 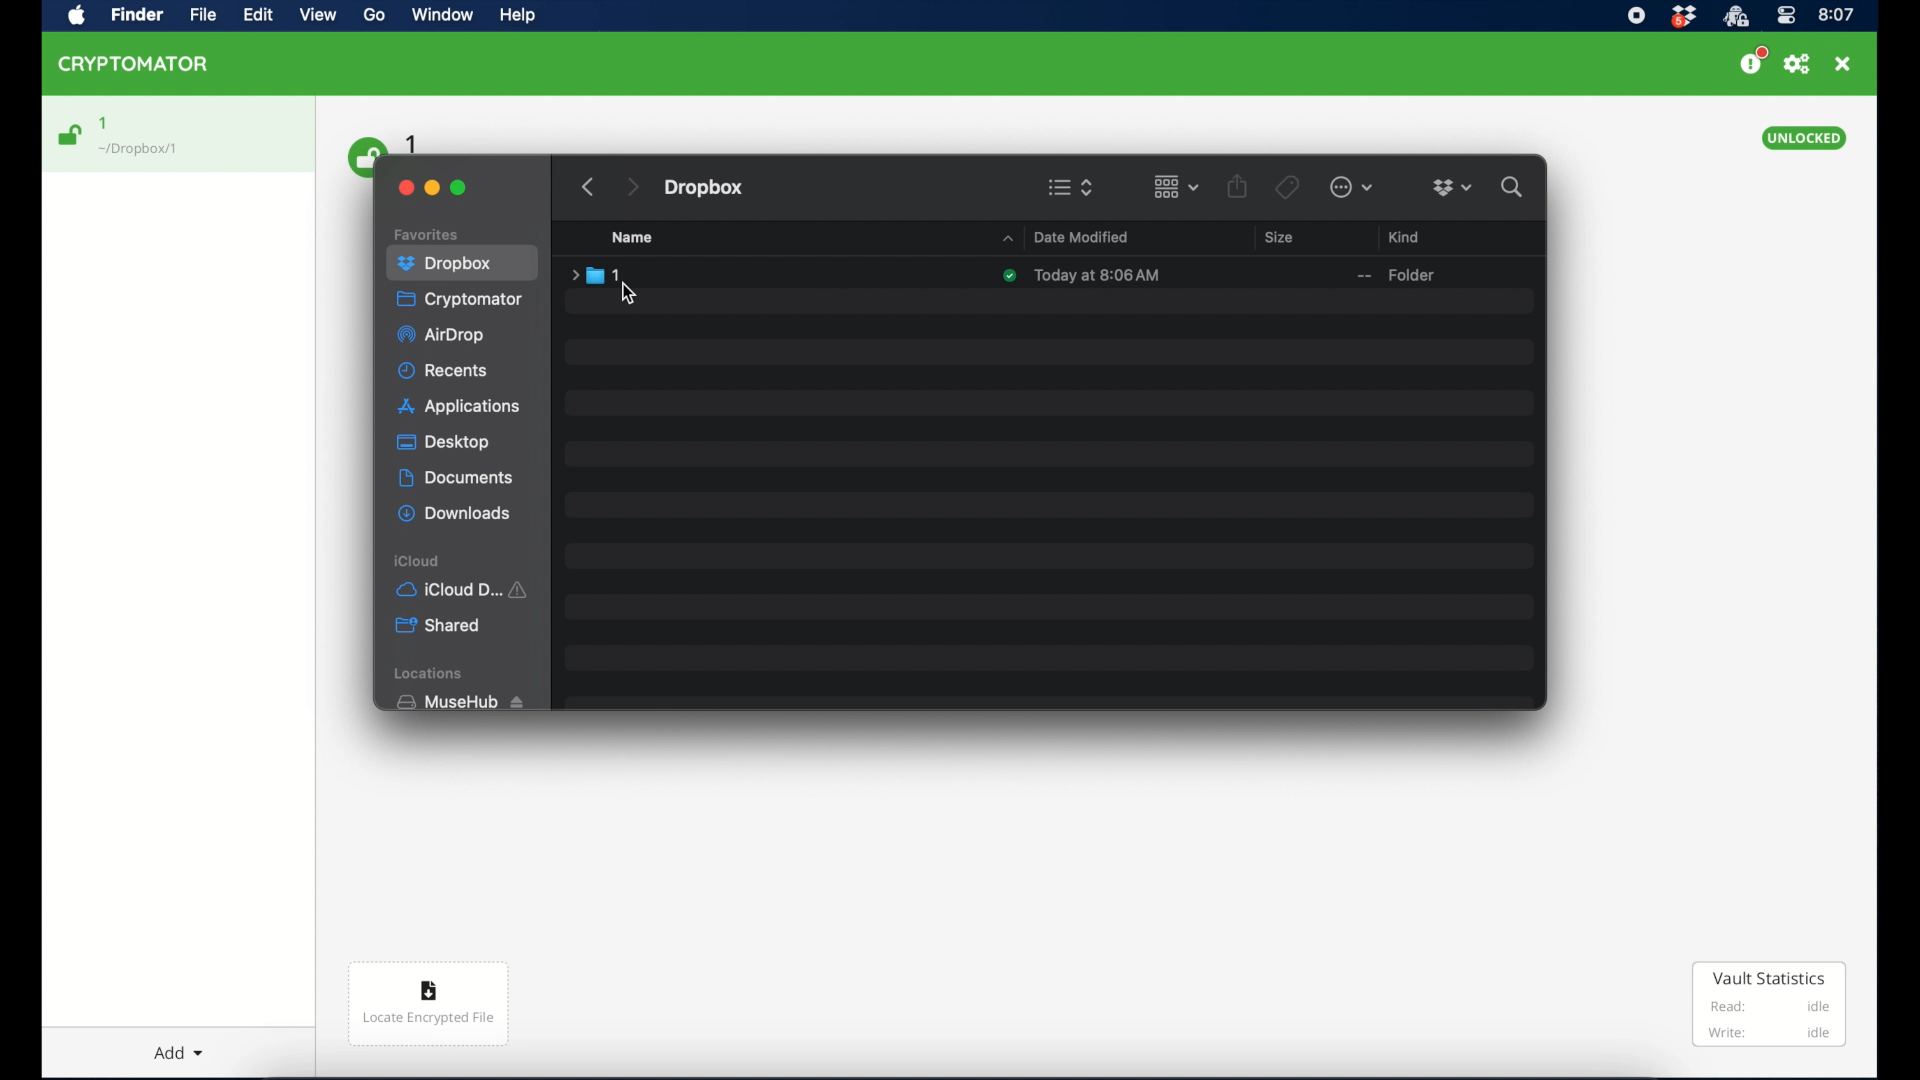 I want to click on CRYPTOMATOR, so click(x=143, y=67).